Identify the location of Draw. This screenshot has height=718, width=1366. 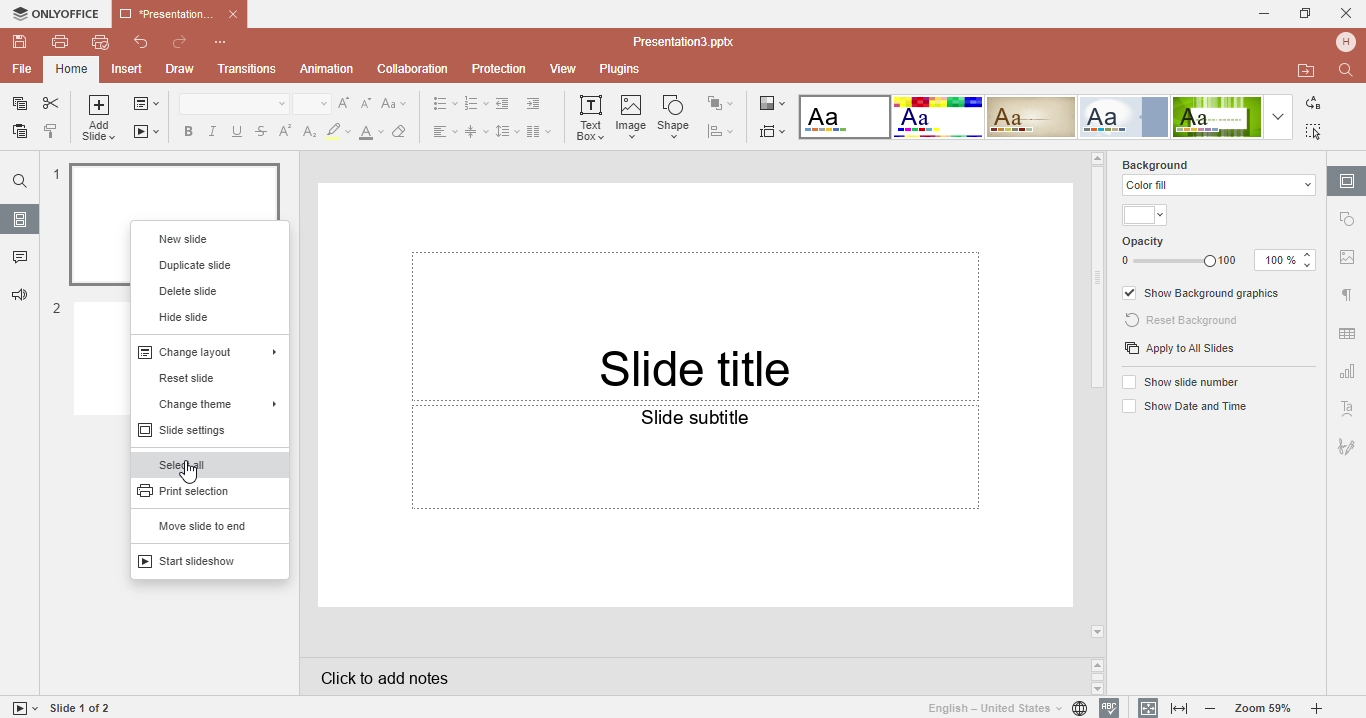
(178, 70).